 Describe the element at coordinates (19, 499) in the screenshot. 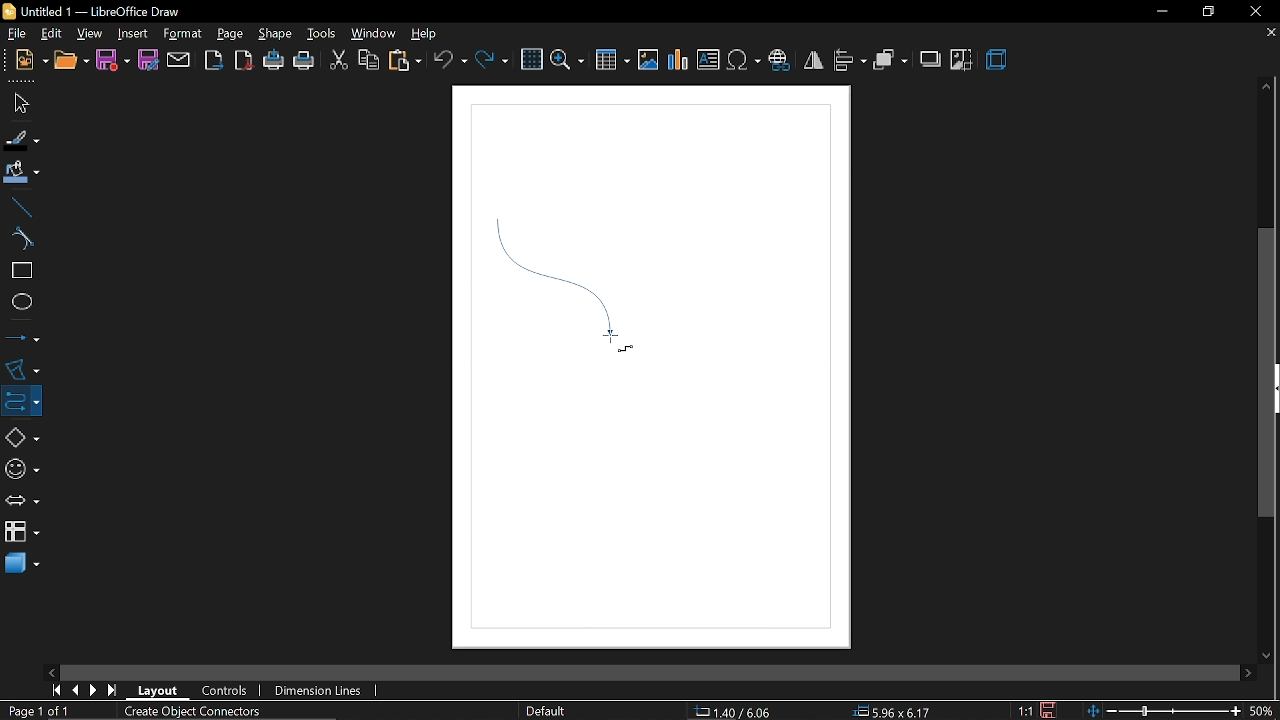

I see `arrows` at that location.